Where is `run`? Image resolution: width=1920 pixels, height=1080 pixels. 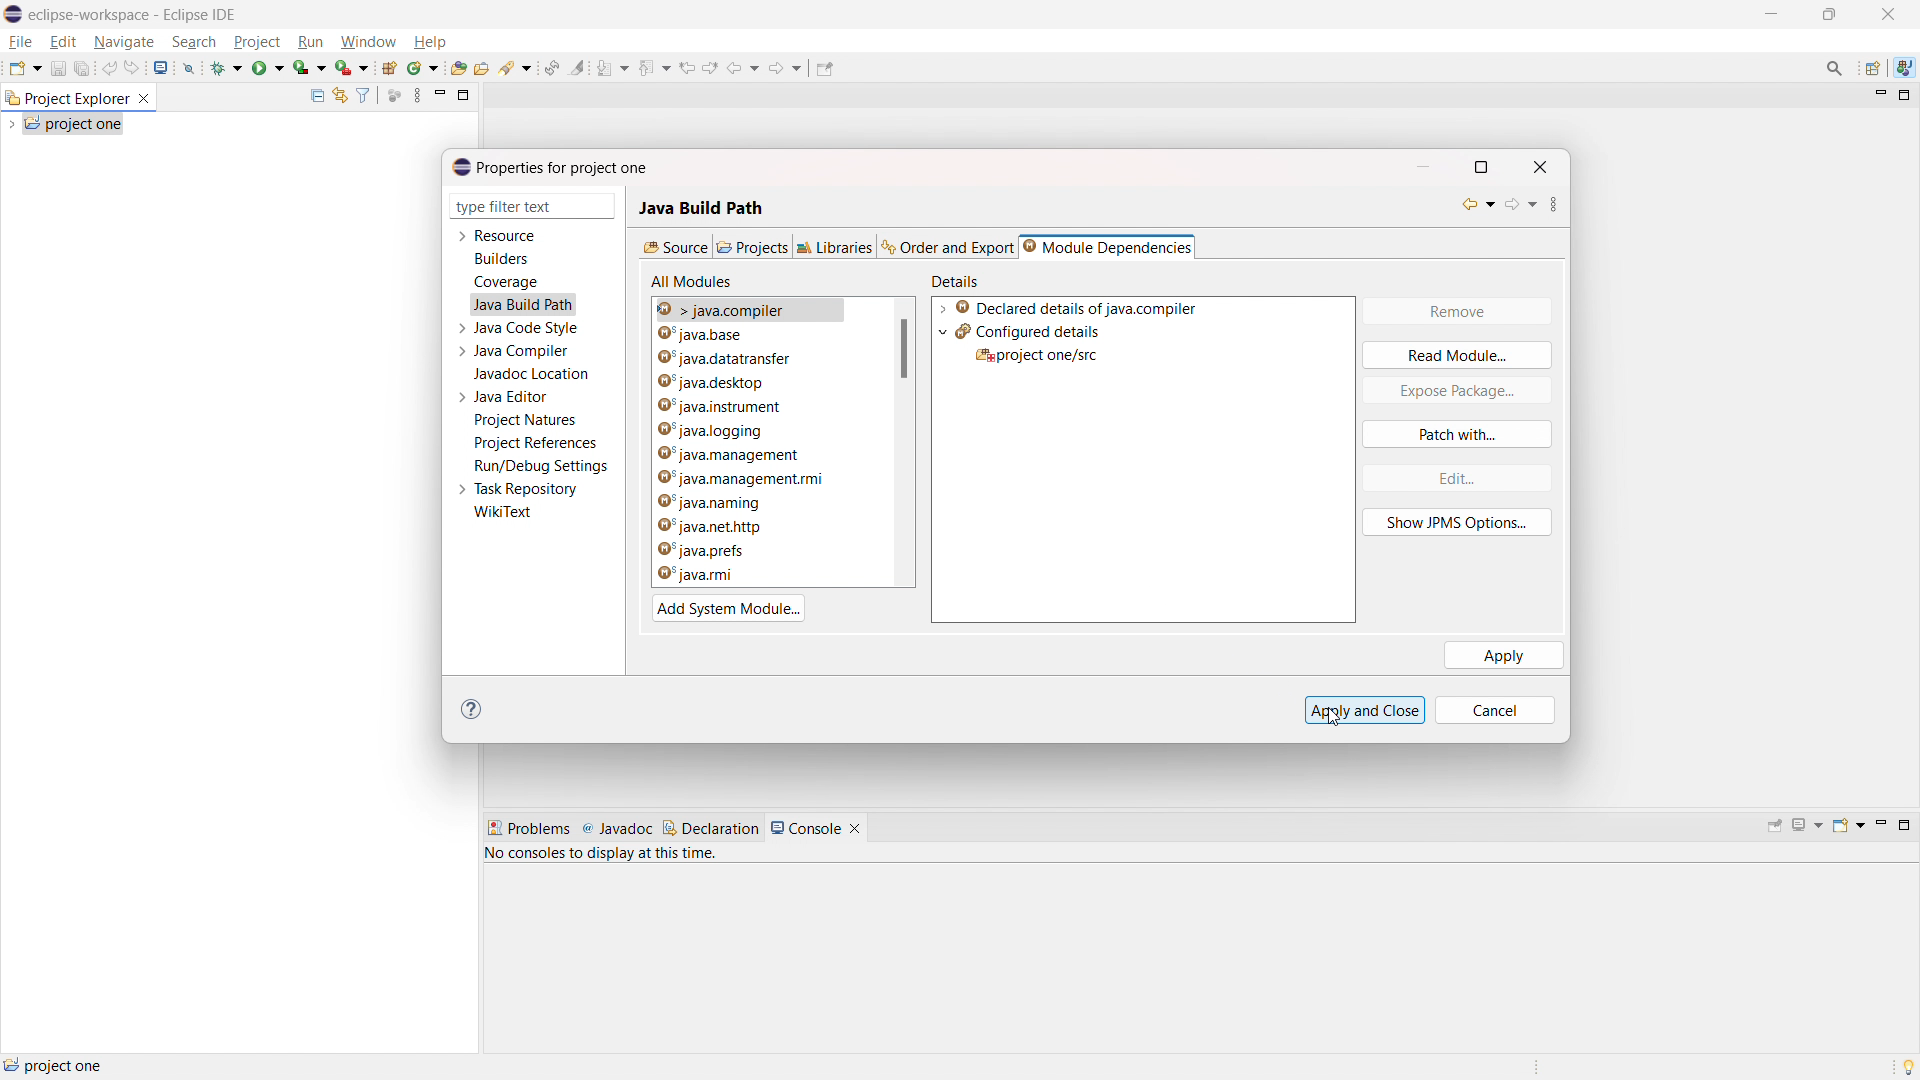 run is located at coordinates (268, 66).